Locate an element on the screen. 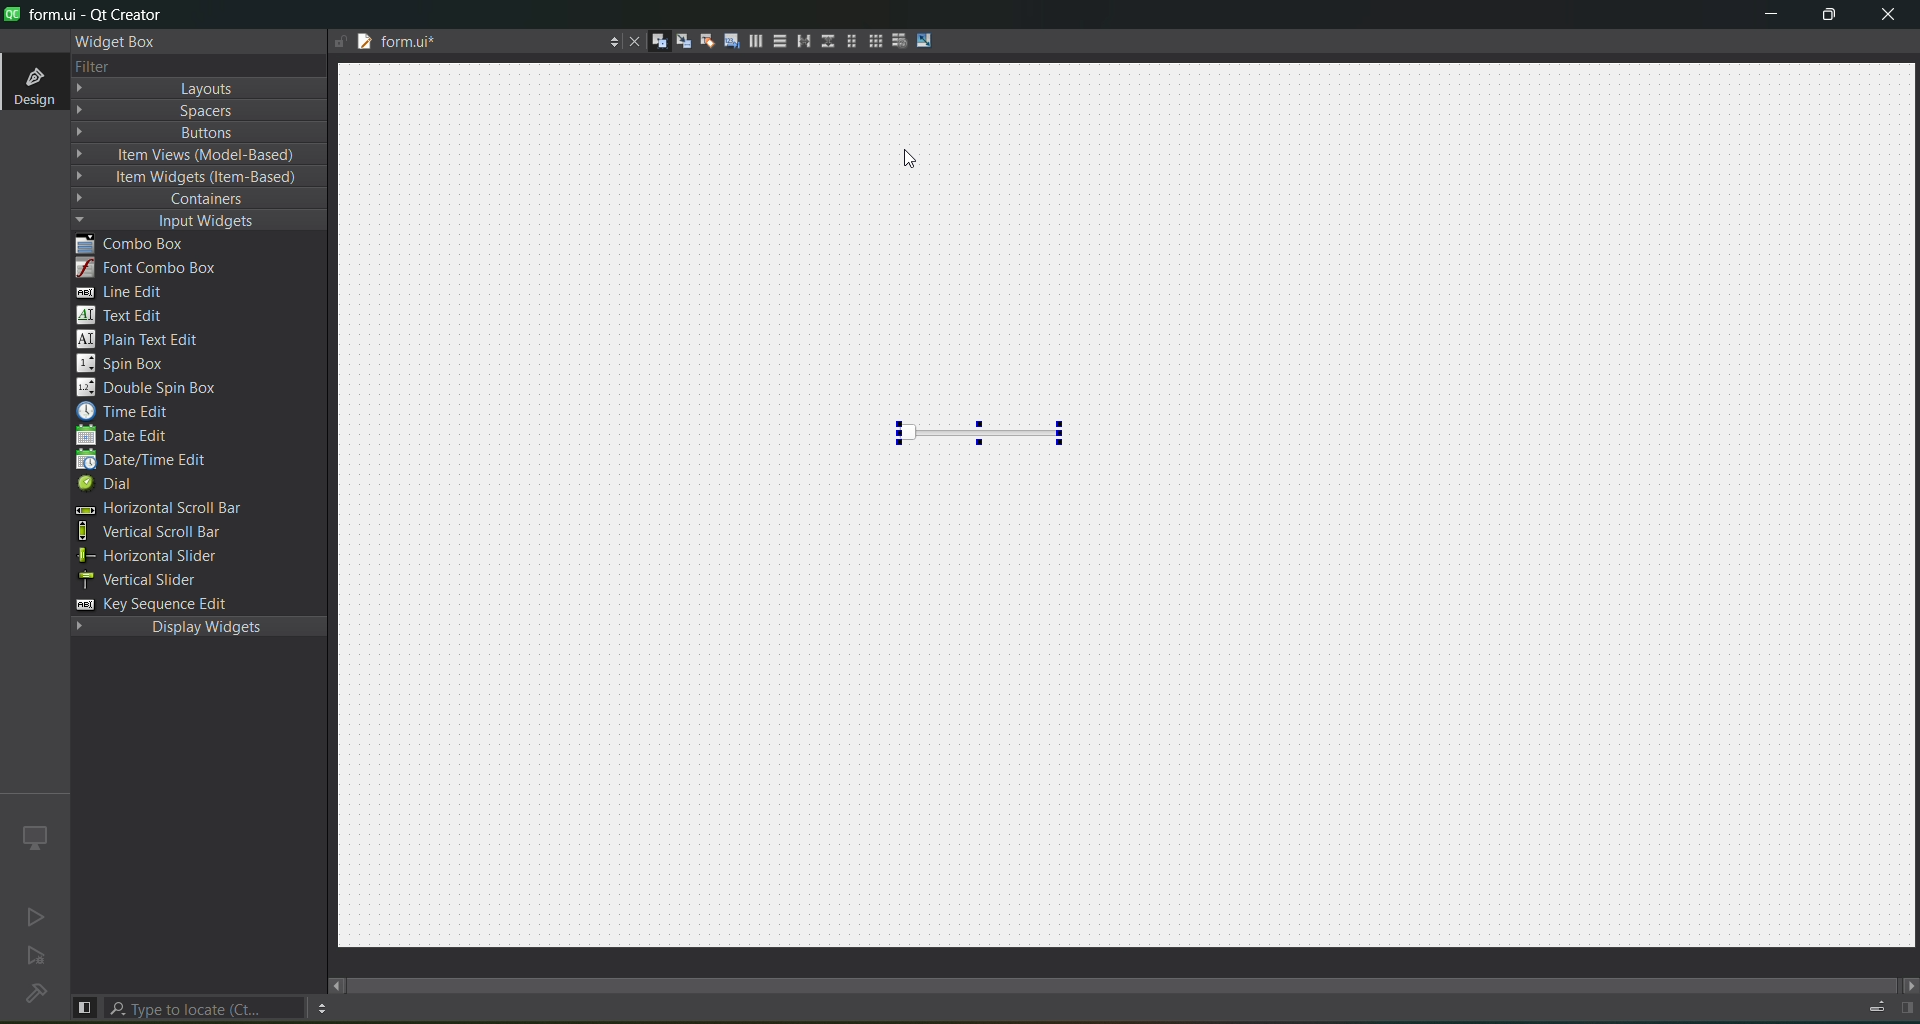  Cursor is located at coordinates (917, 162).